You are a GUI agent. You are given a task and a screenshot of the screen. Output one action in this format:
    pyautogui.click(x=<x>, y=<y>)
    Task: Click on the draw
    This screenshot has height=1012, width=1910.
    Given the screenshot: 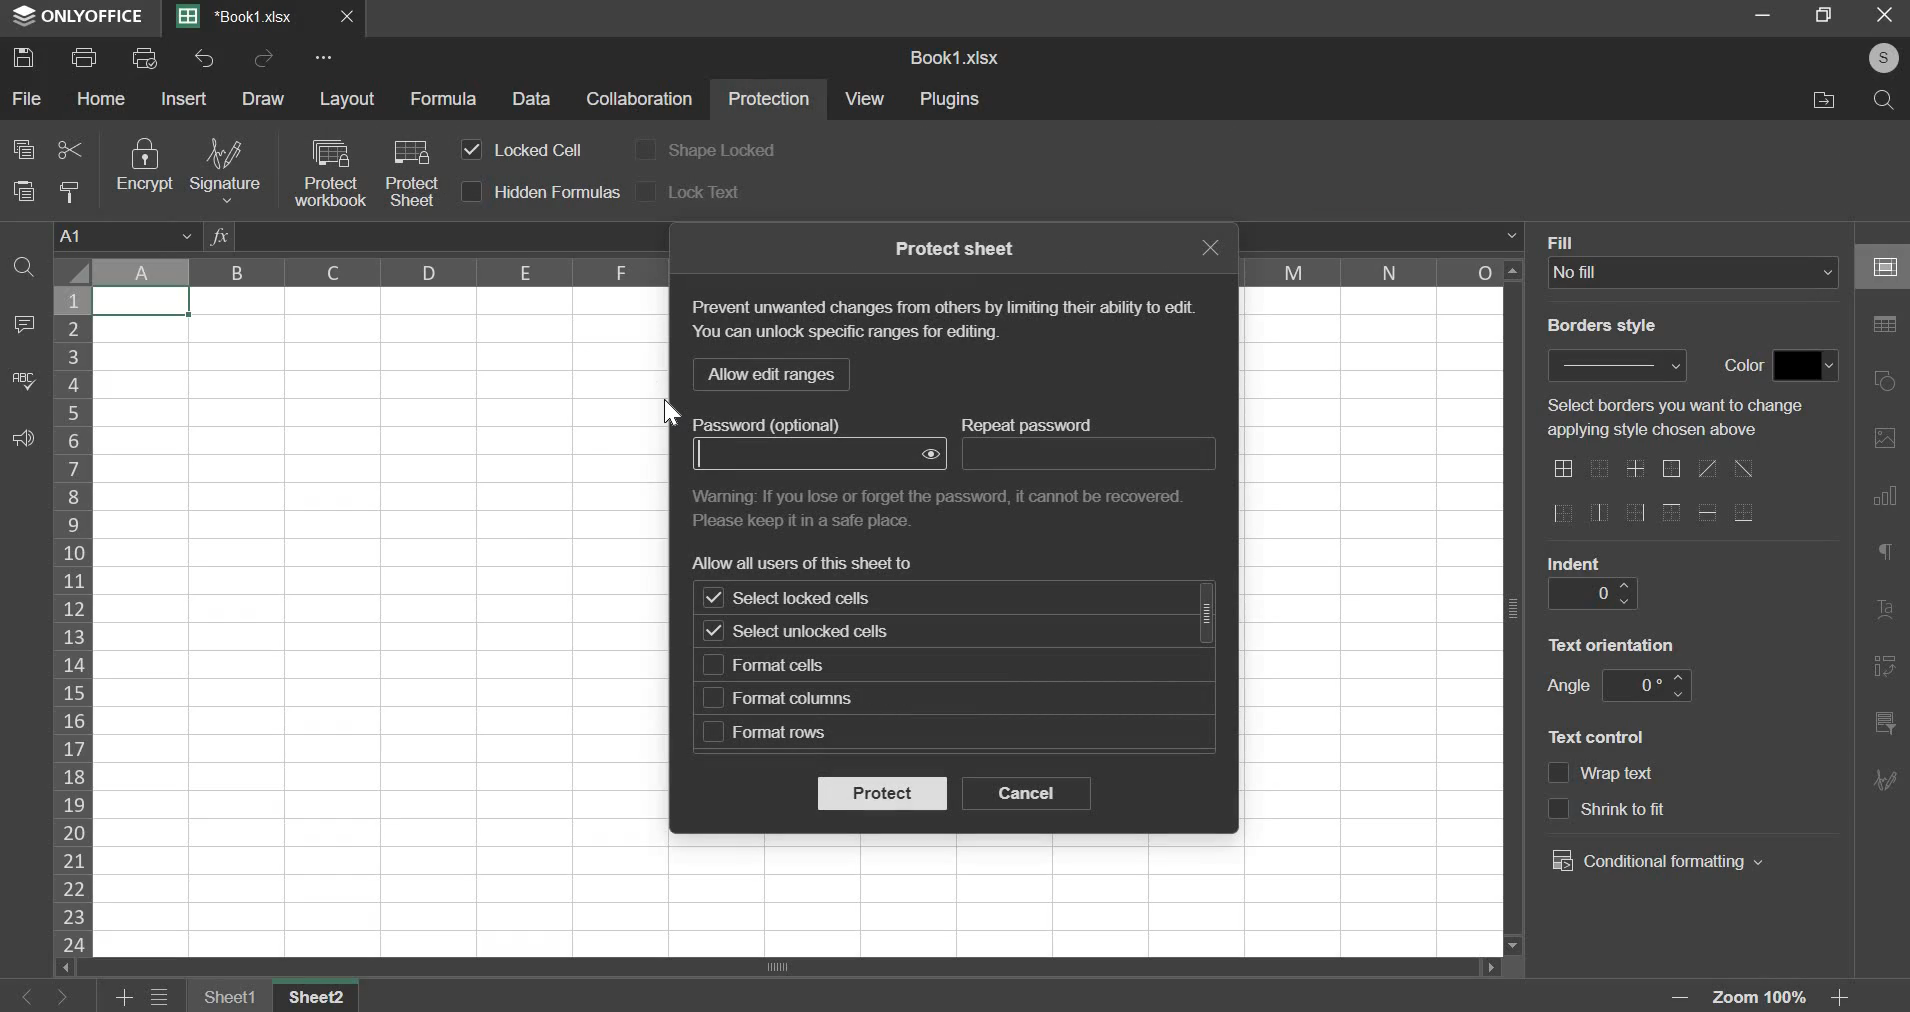 What is the action you would take?
    pyautogui.click(x=263, y=98)
    